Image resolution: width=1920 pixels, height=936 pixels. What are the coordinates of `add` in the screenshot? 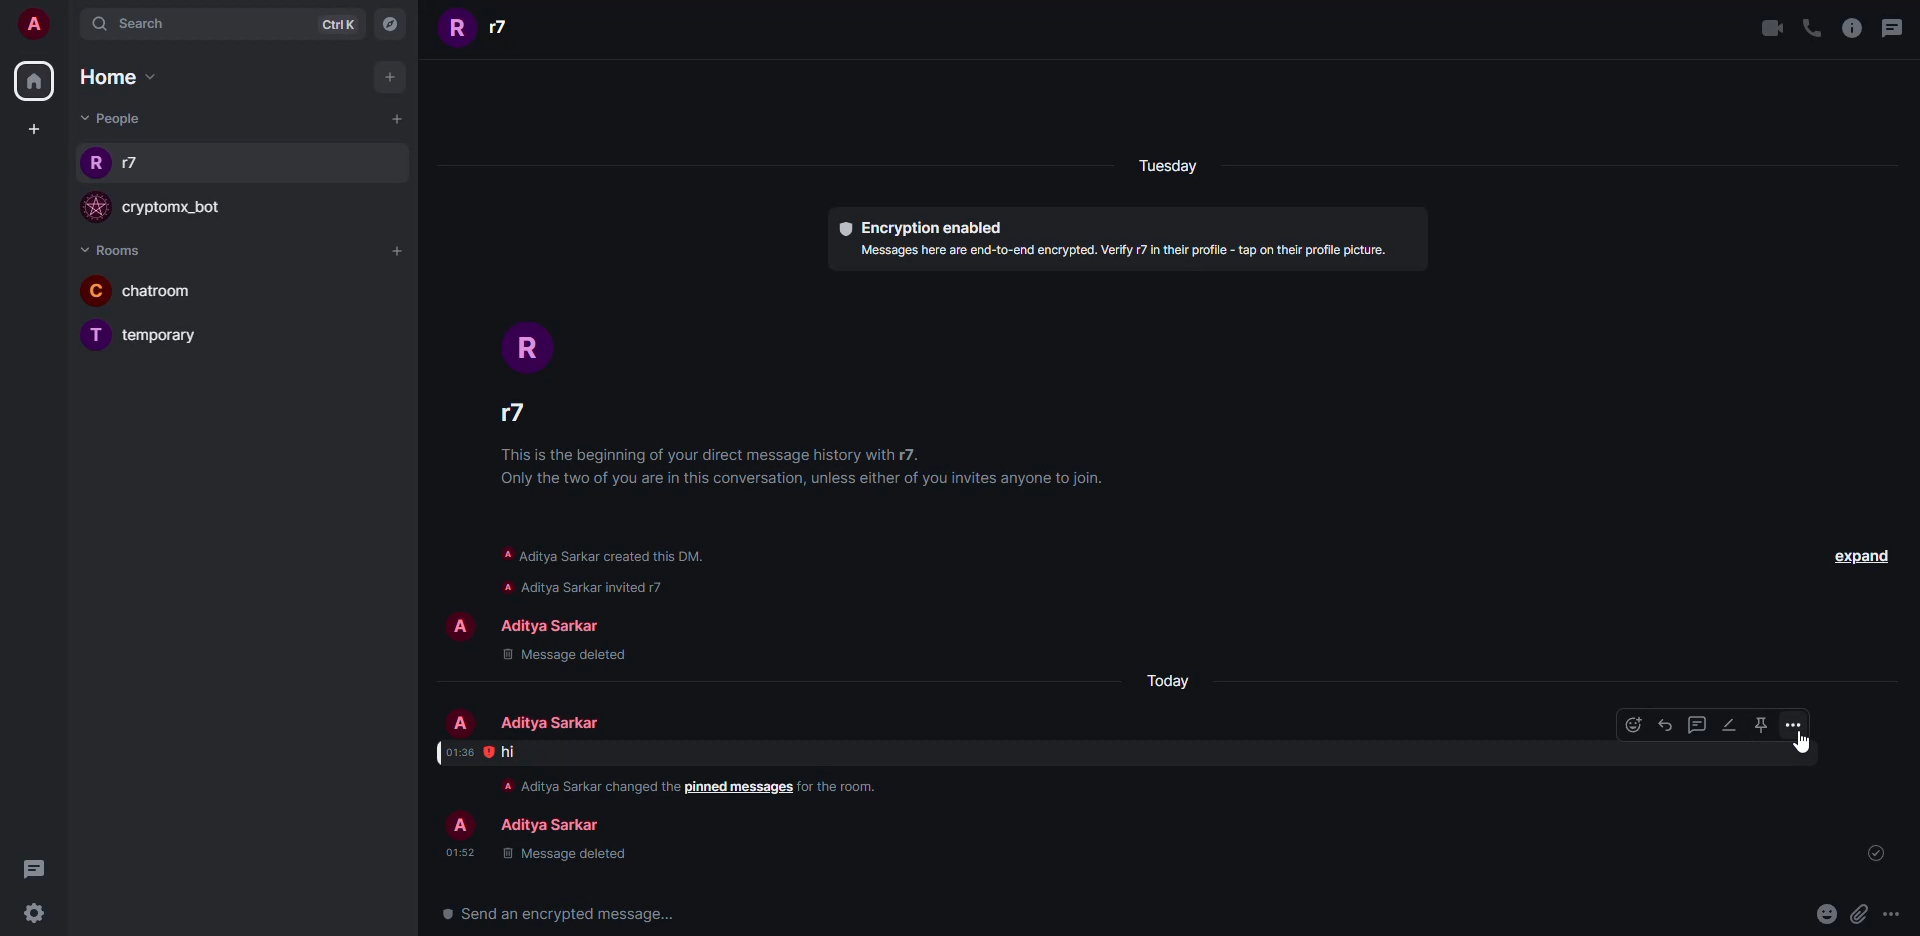 It's located at (395, 117).